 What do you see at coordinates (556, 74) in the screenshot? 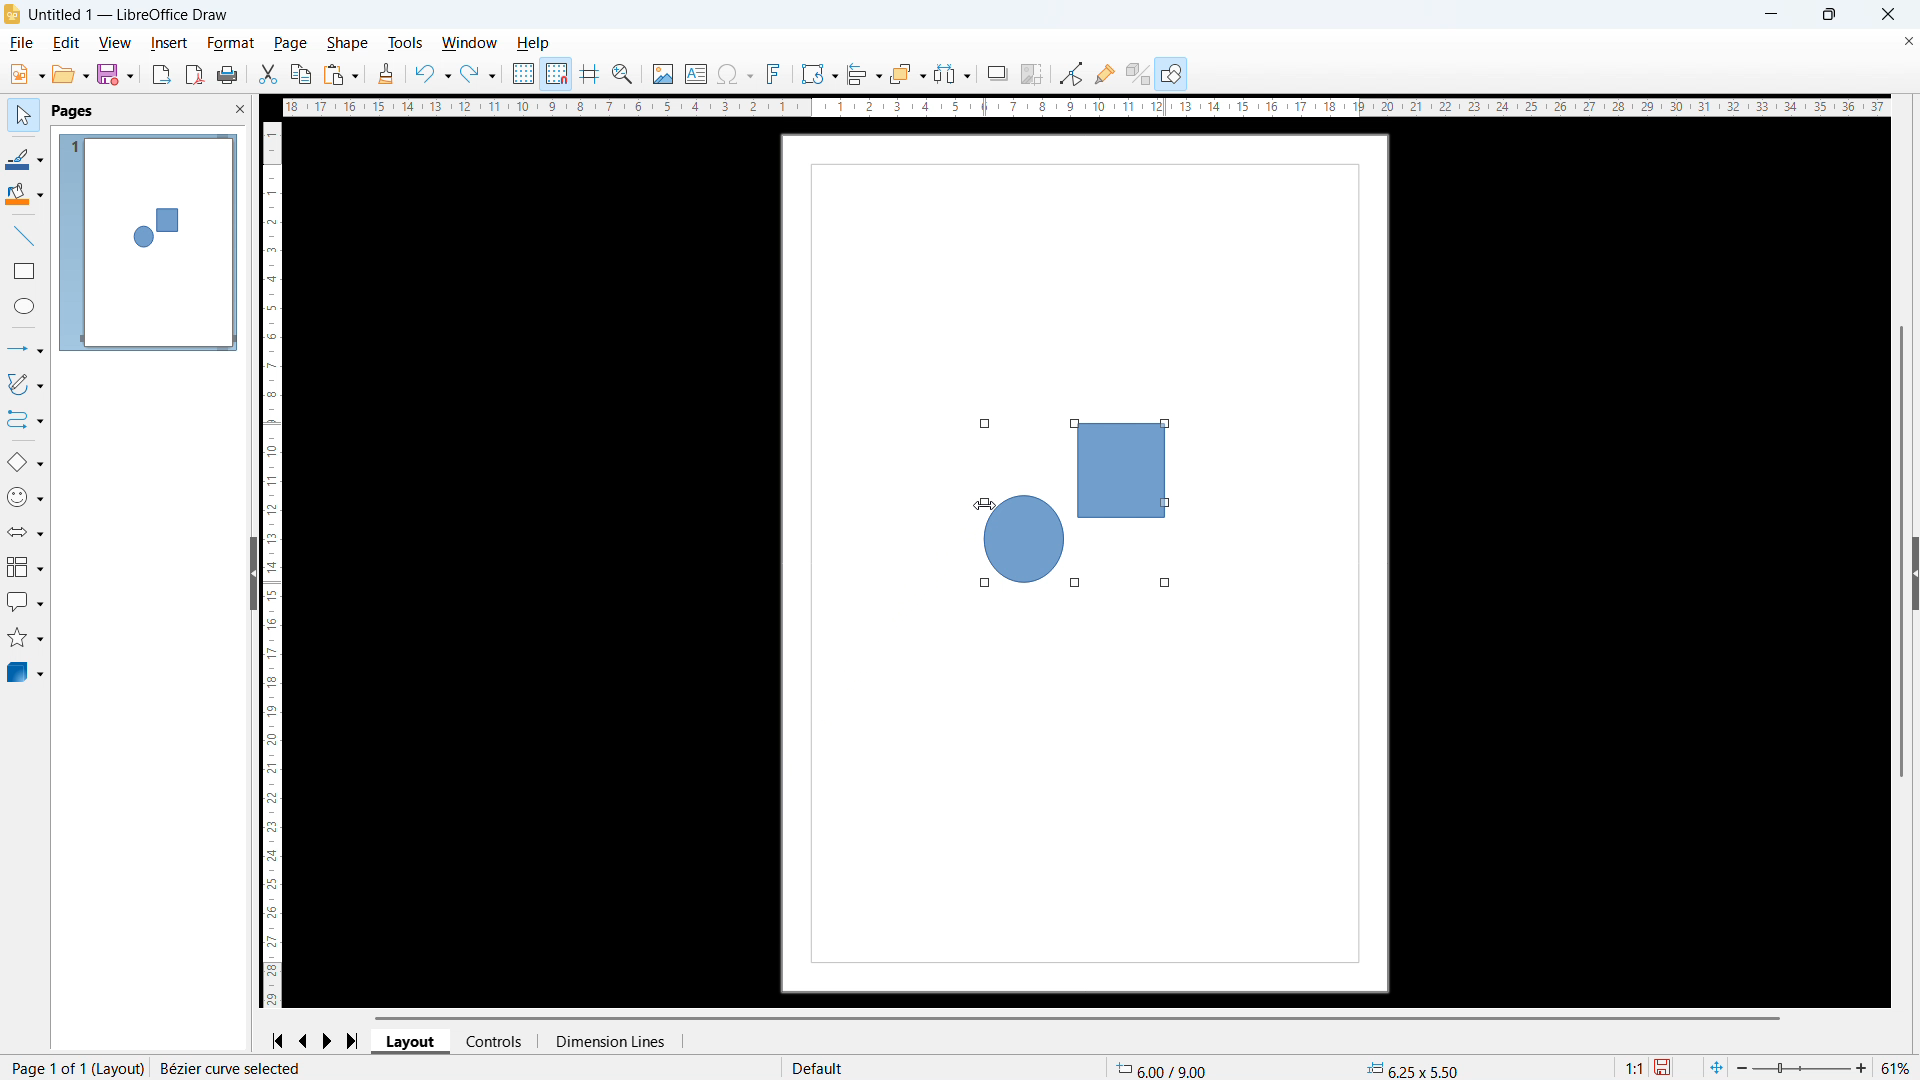
I see `Snap to grid ` at bounding box center [556, 74].